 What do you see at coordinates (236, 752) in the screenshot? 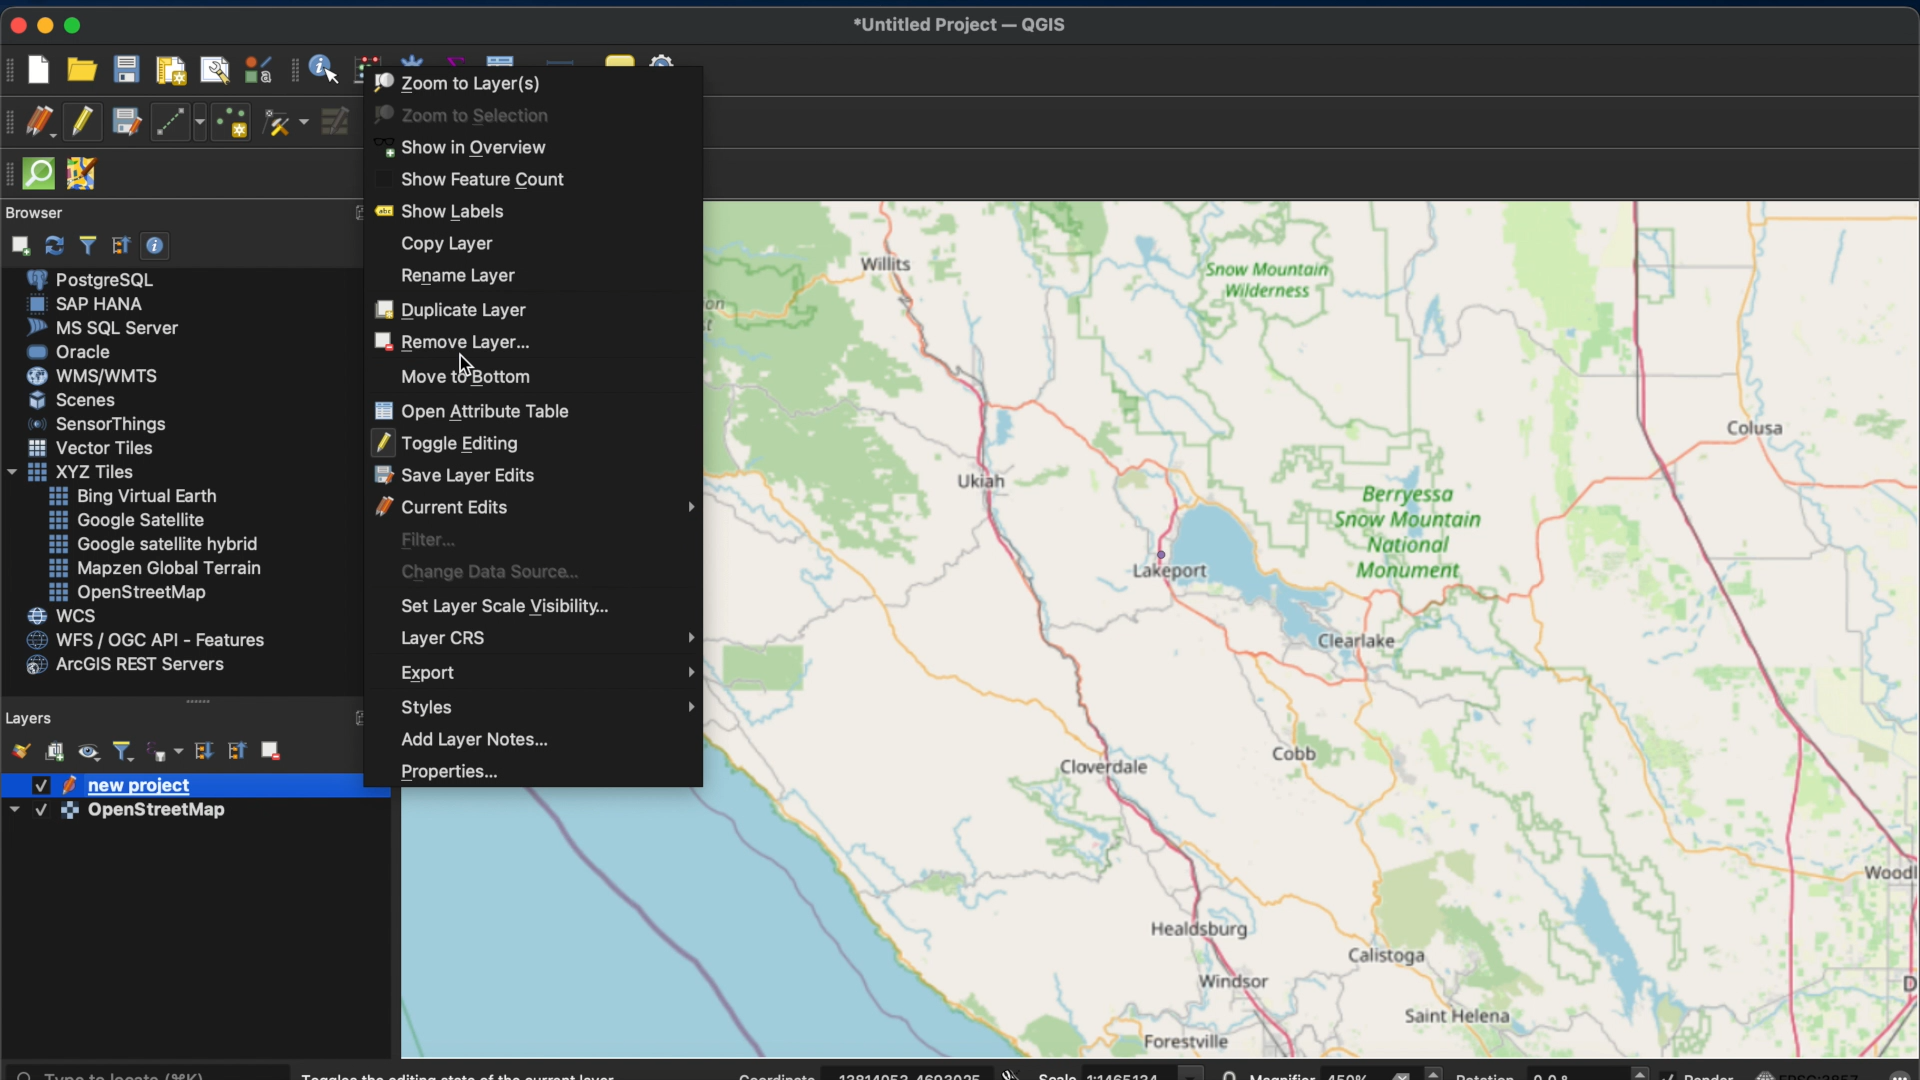
I see `collapse all` at bounding box center [236, 752].